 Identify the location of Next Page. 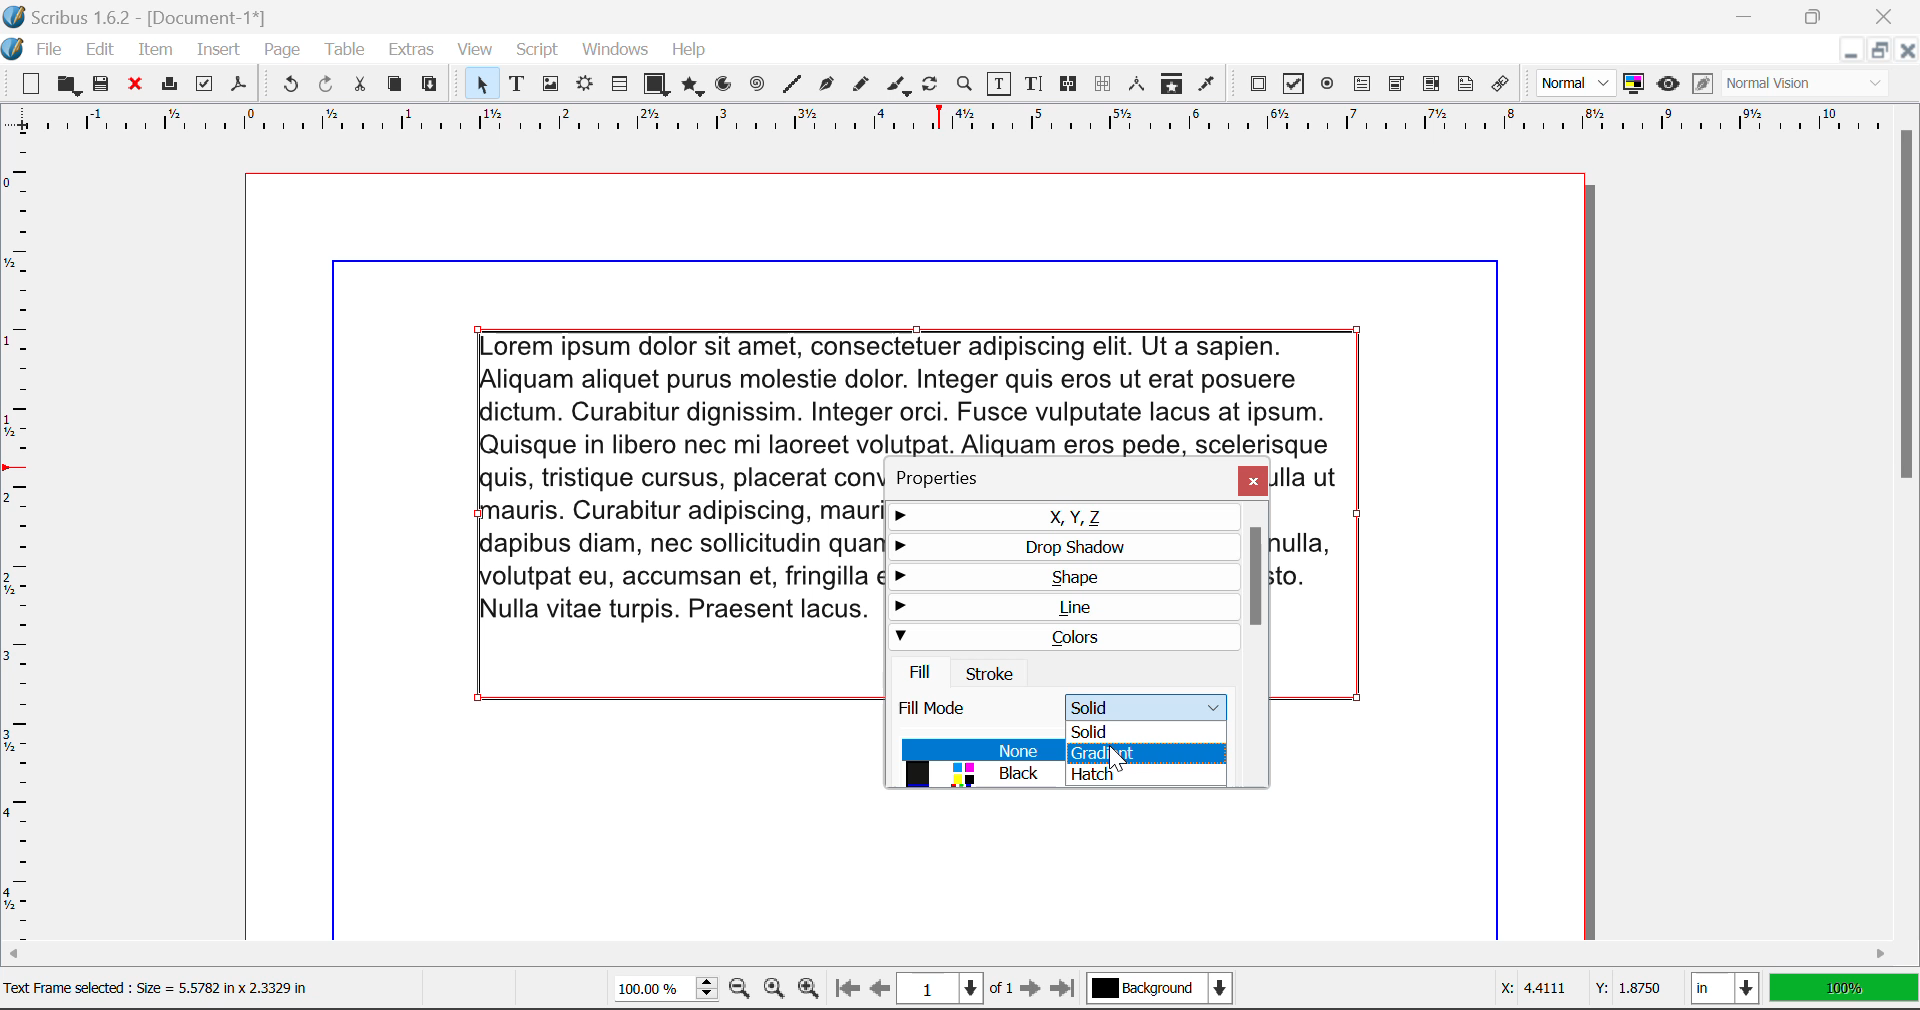
(1030, 990).